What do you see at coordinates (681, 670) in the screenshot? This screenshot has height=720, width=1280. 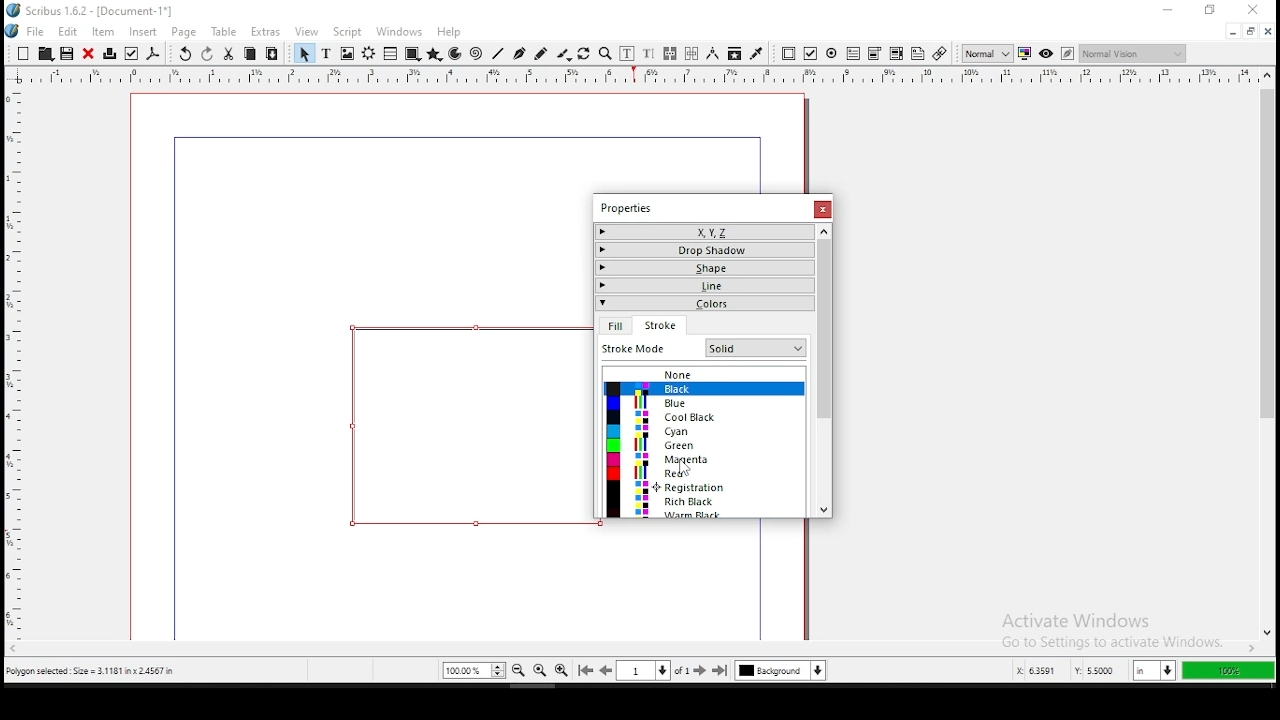 I see `of 1` at bounding box center [681, 670].